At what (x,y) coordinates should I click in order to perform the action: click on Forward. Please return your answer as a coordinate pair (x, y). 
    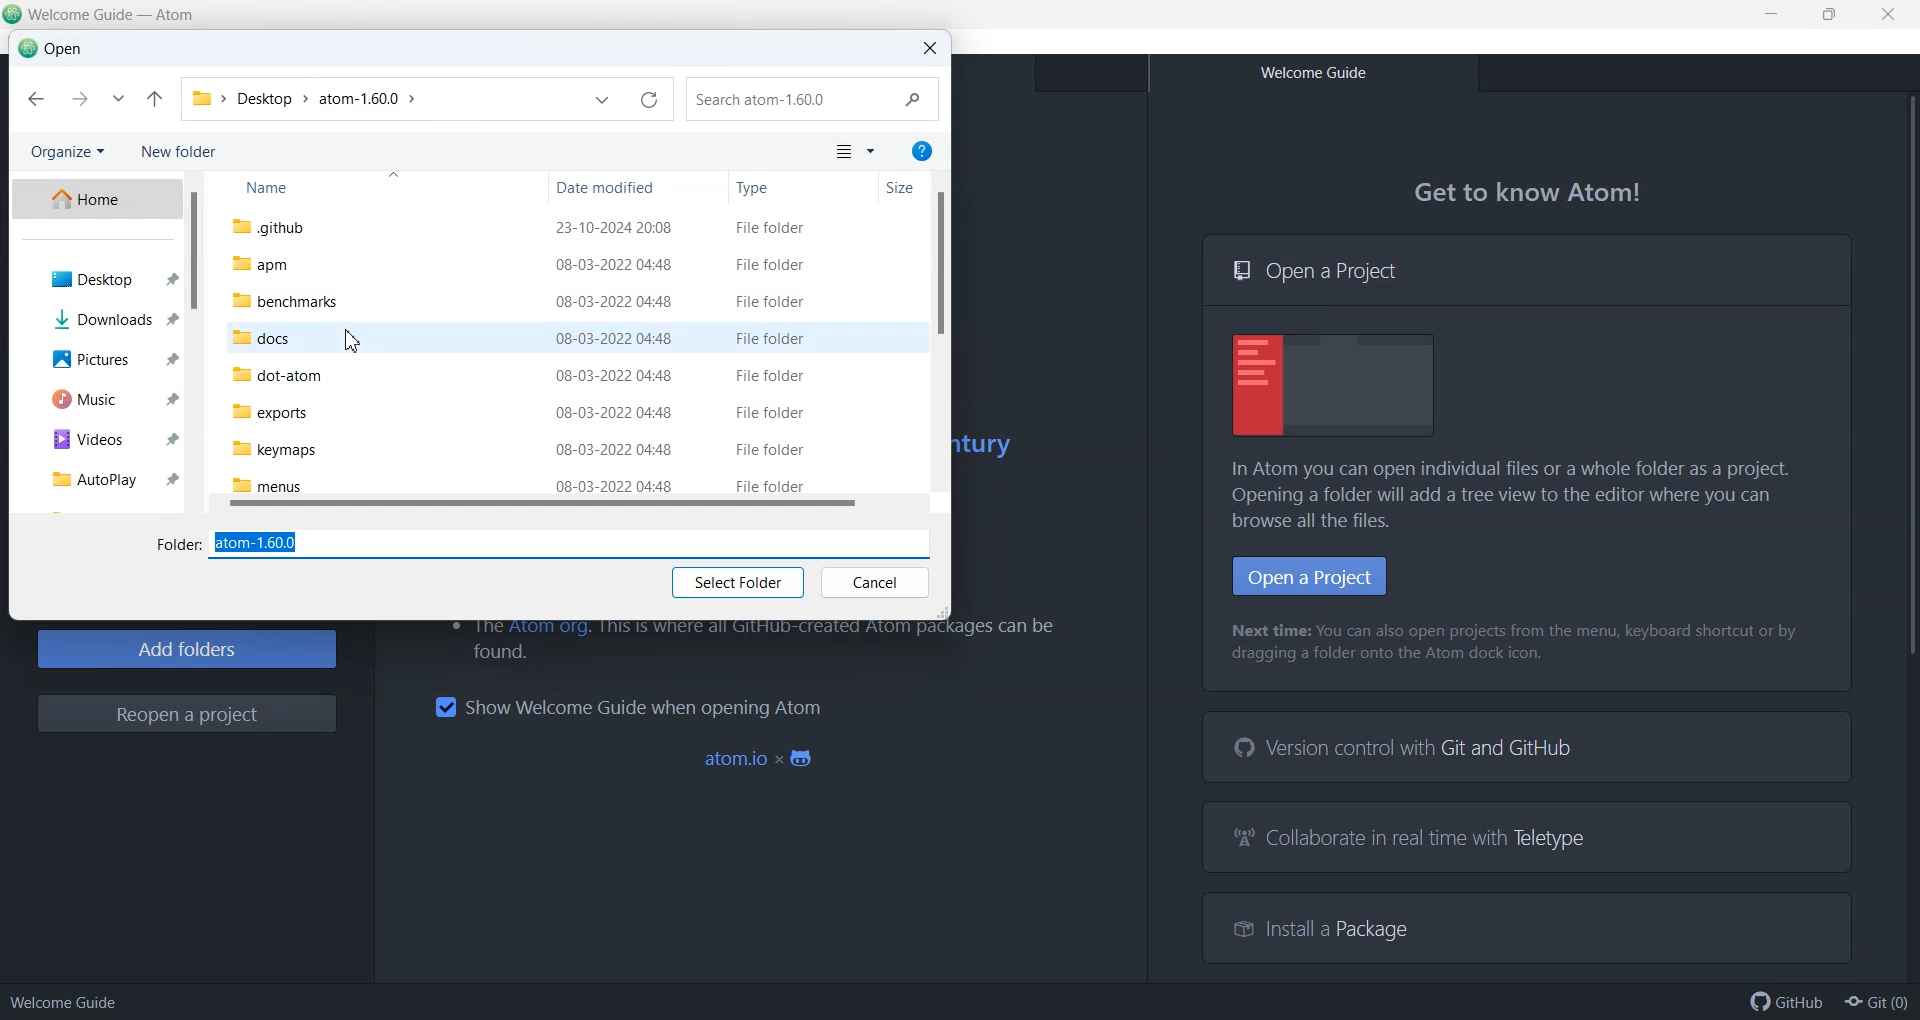
    Looking at the image, I should click on (78, 99).